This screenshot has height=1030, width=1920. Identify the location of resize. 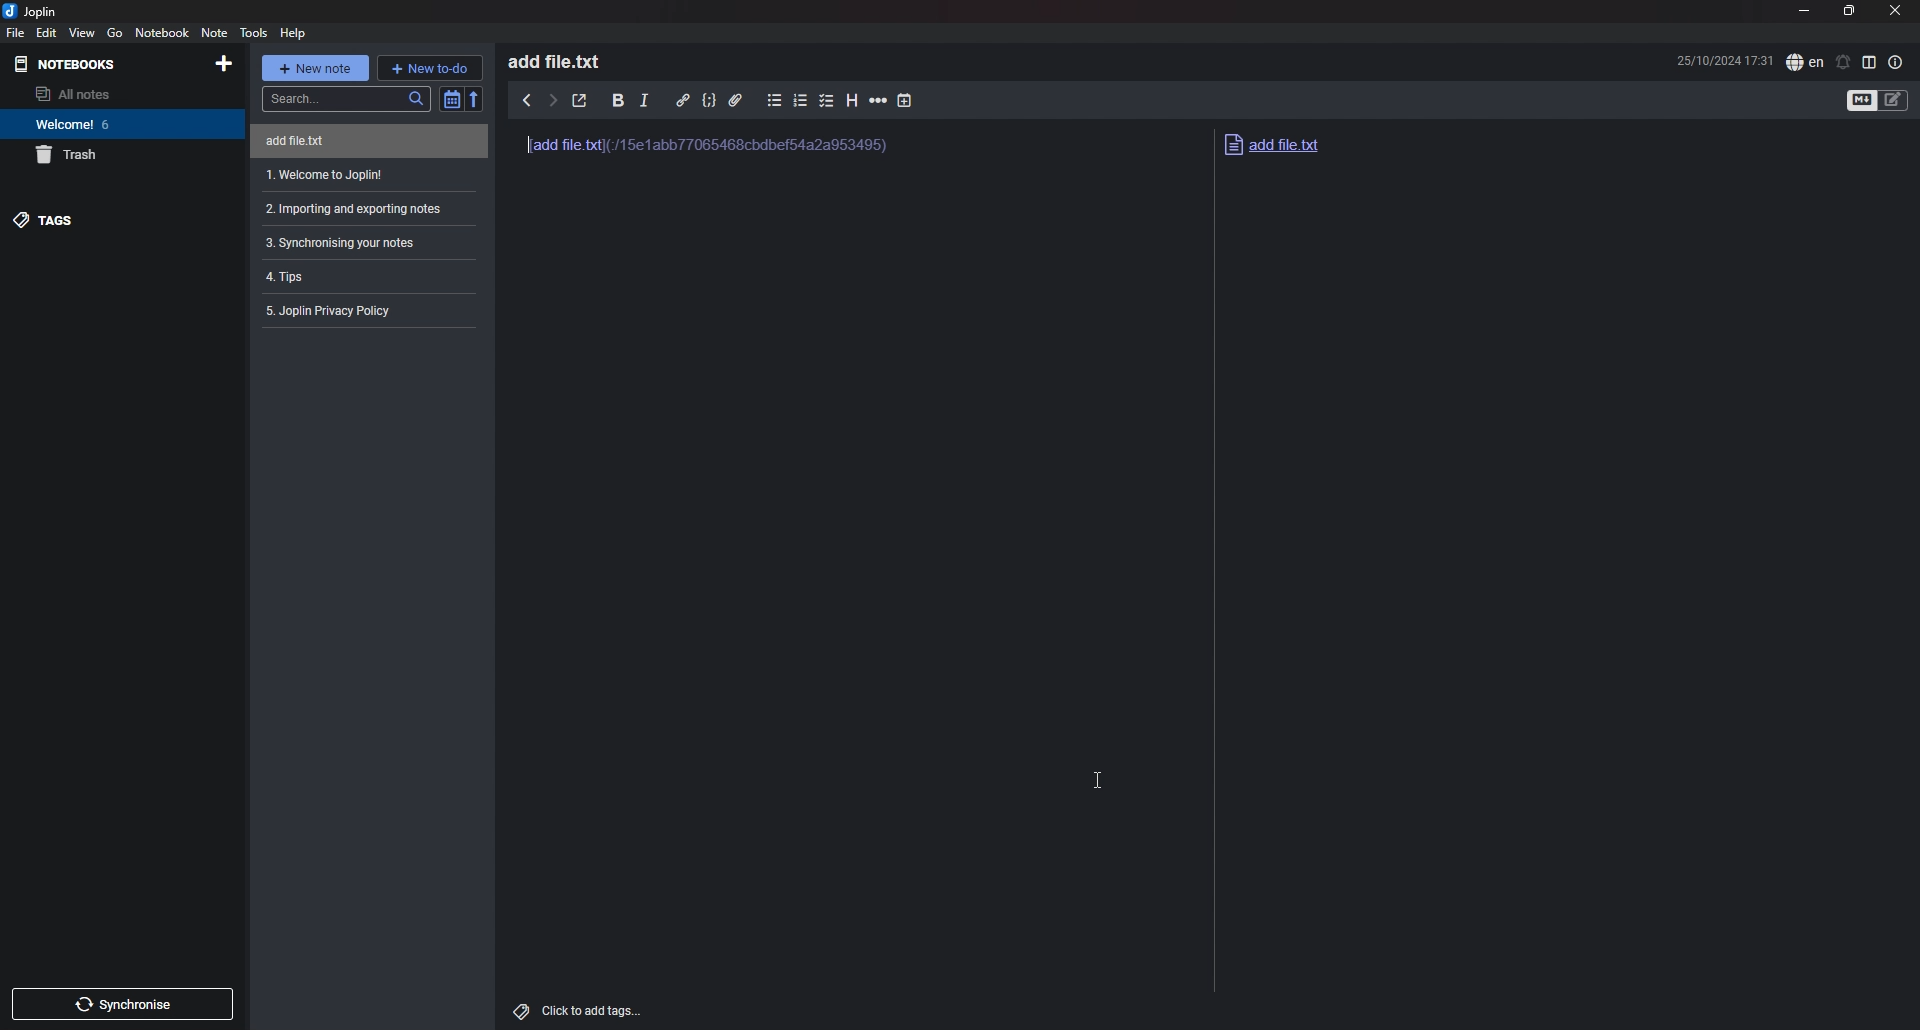
(1852, 10).